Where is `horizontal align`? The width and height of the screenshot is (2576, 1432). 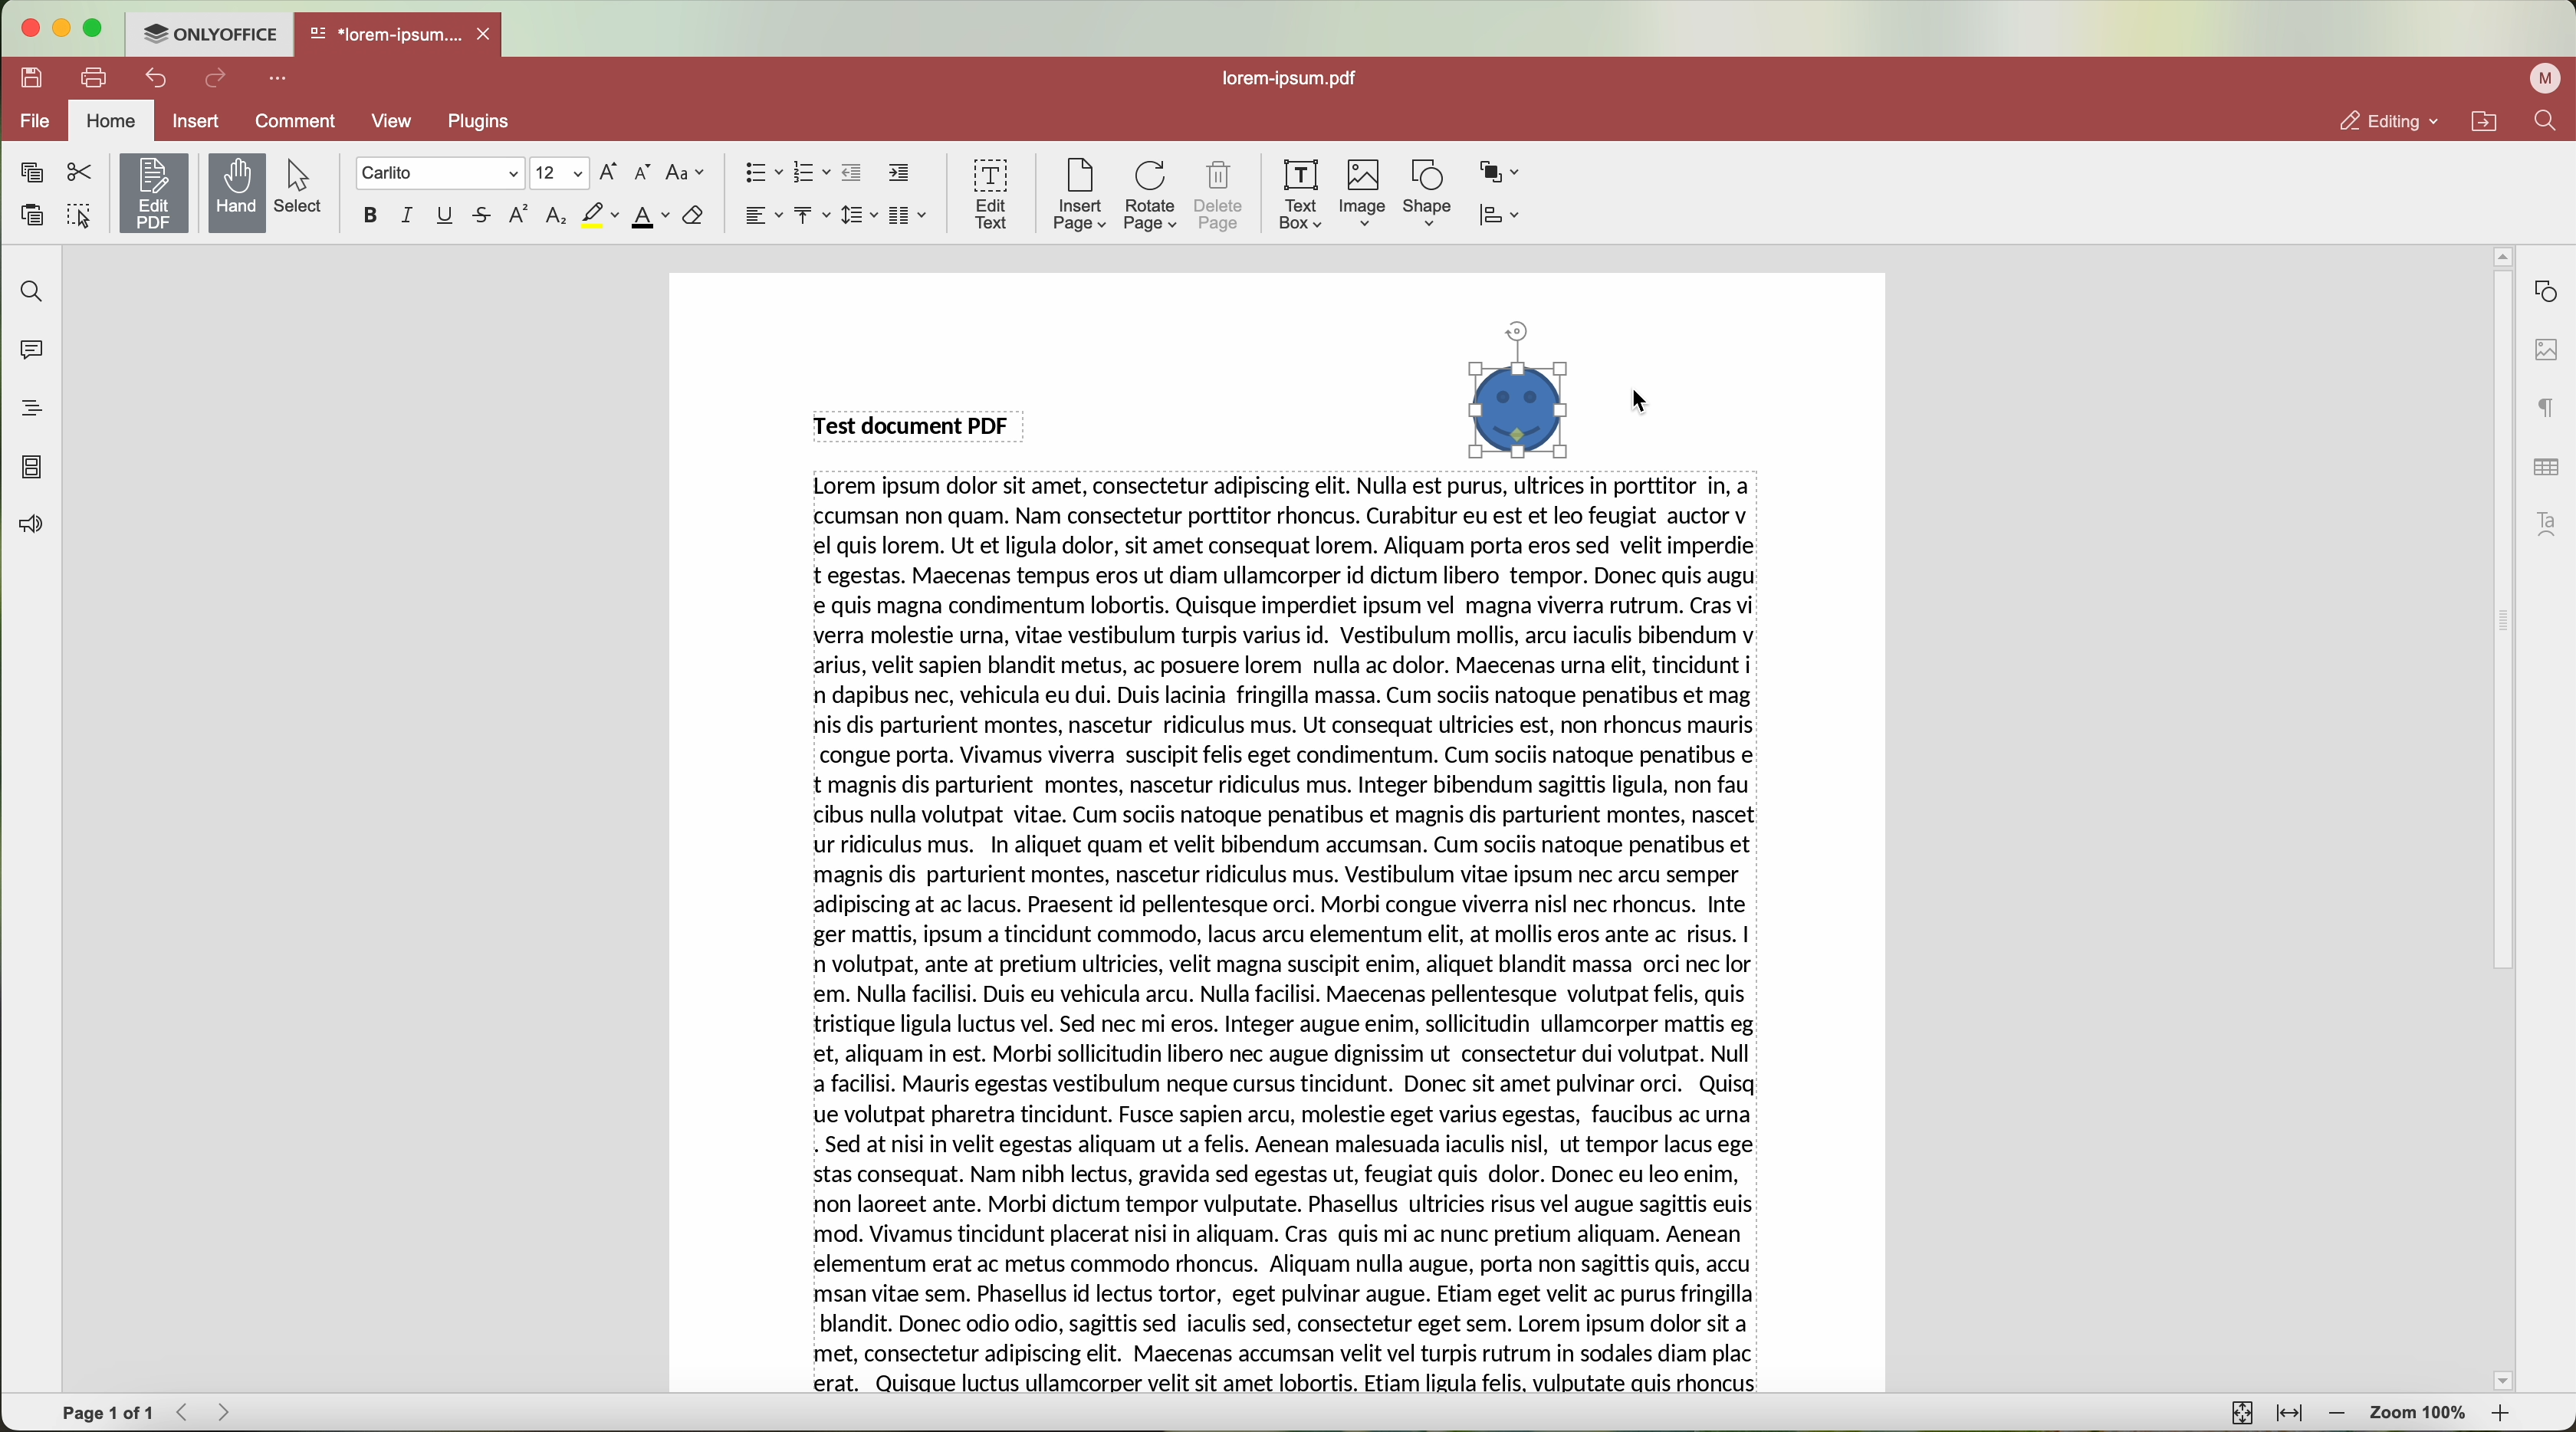 horizontal align is located at coordinates (759, 215).